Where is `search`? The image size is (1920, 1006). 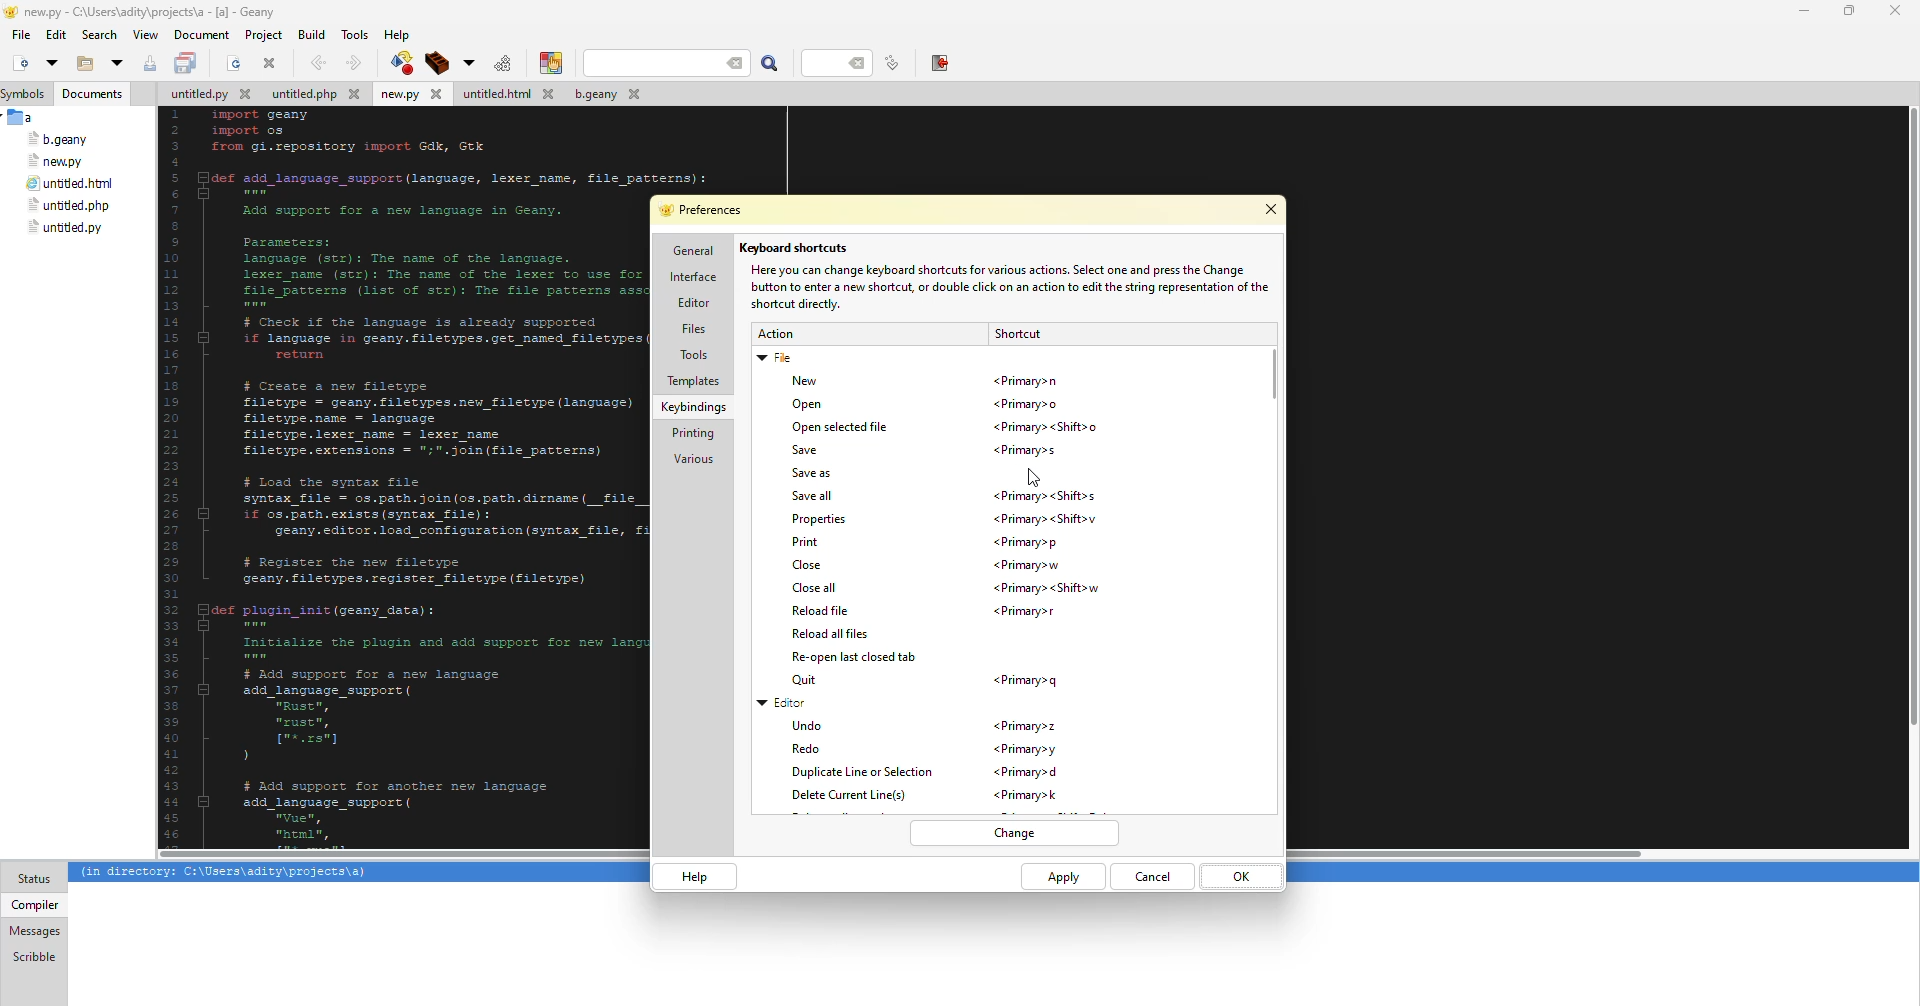
search is located at coordinates (100, 35).